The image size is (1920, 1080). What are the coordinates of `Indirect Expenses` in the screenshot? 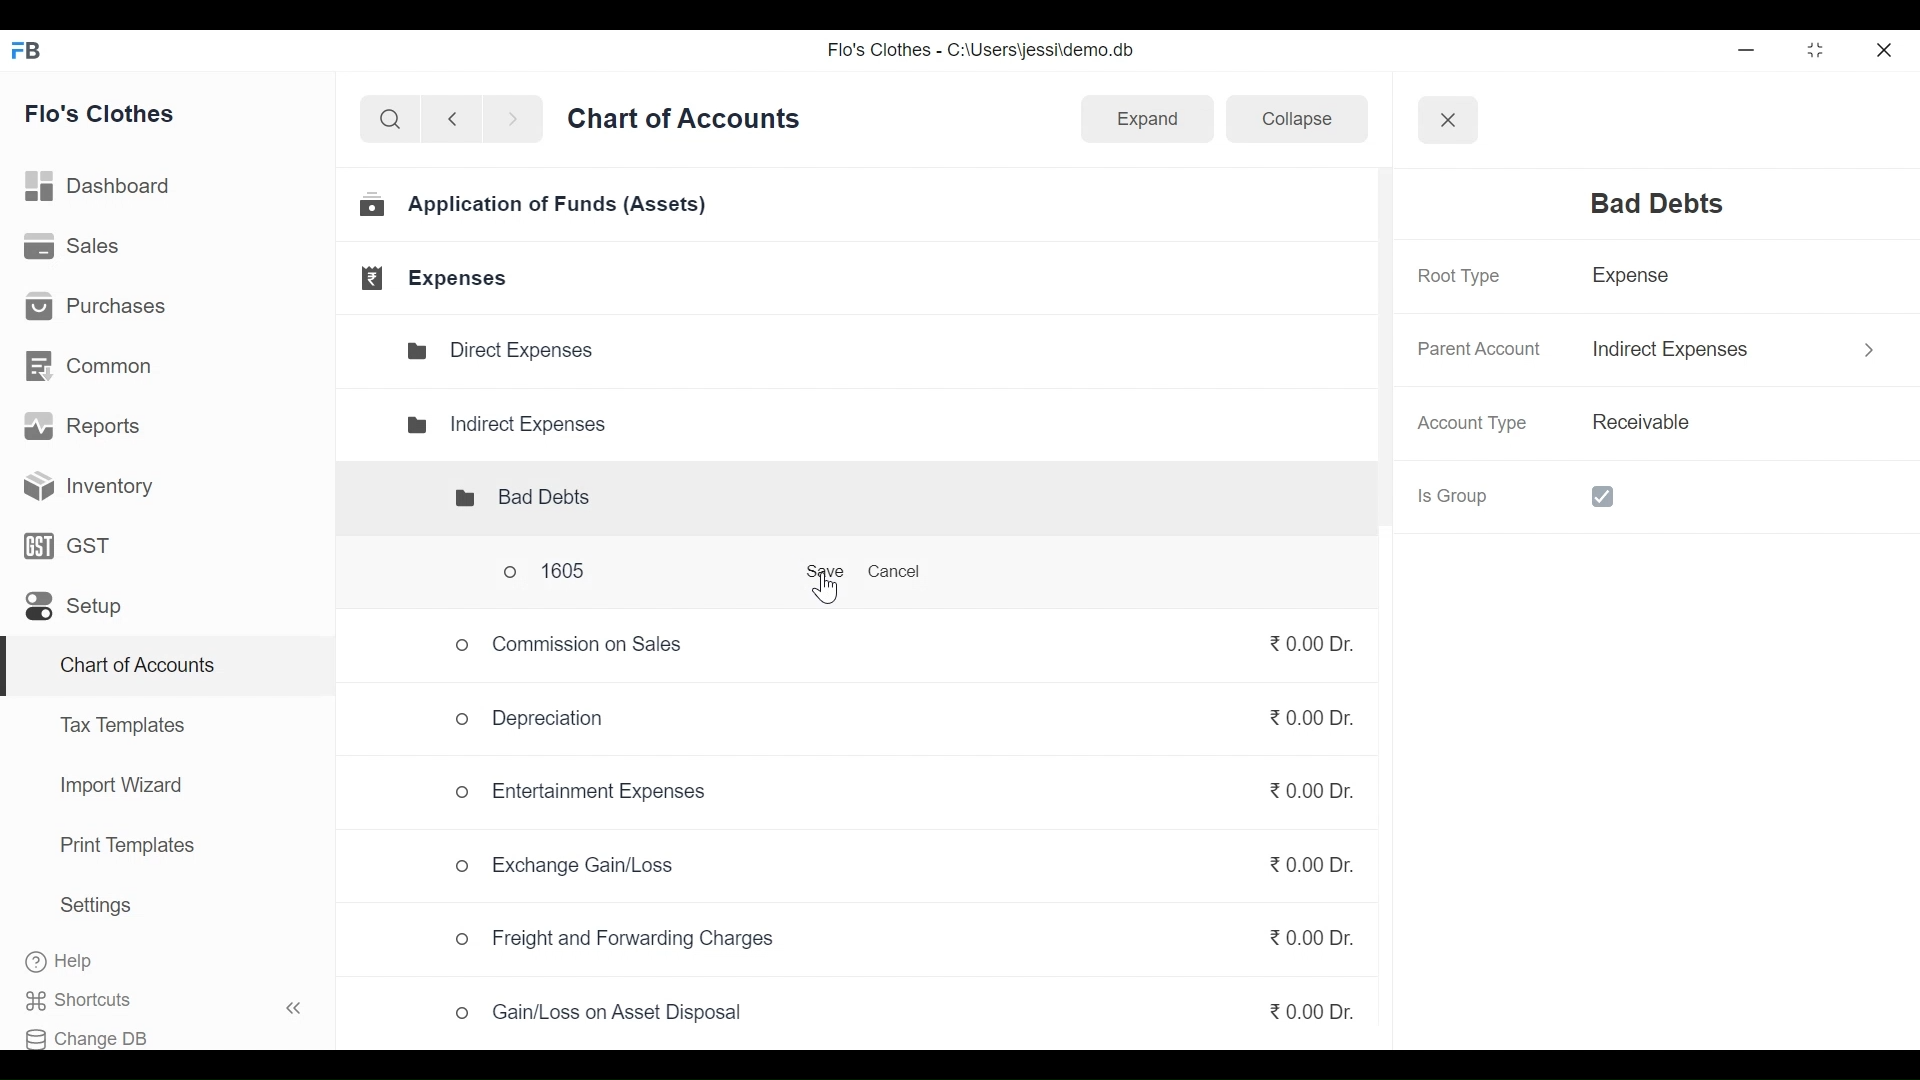 It's located at (506, 422).